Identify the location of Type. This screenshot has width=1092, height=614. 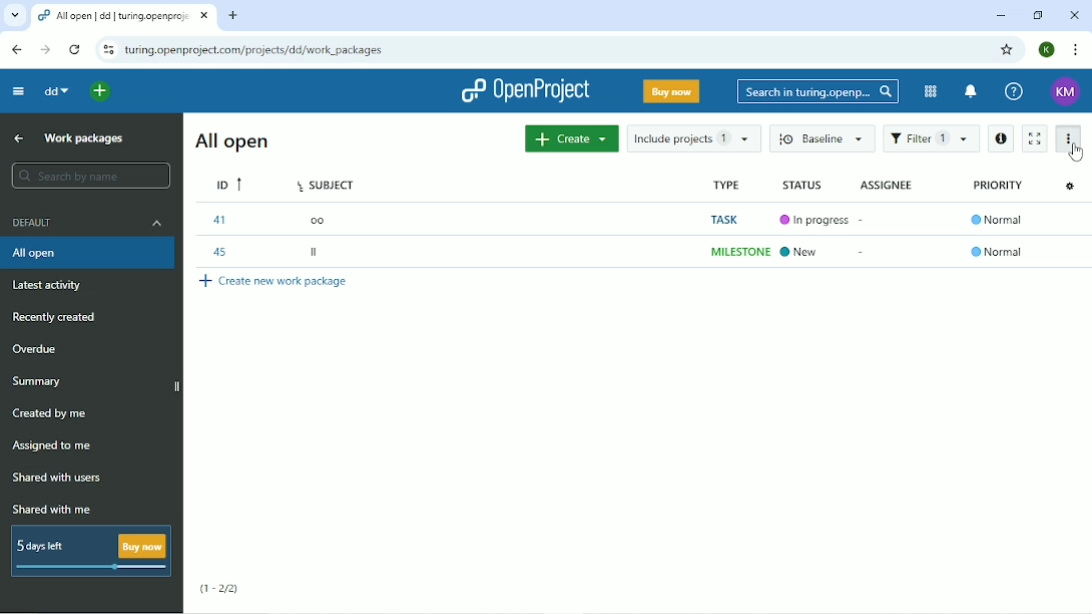
(730, 183).